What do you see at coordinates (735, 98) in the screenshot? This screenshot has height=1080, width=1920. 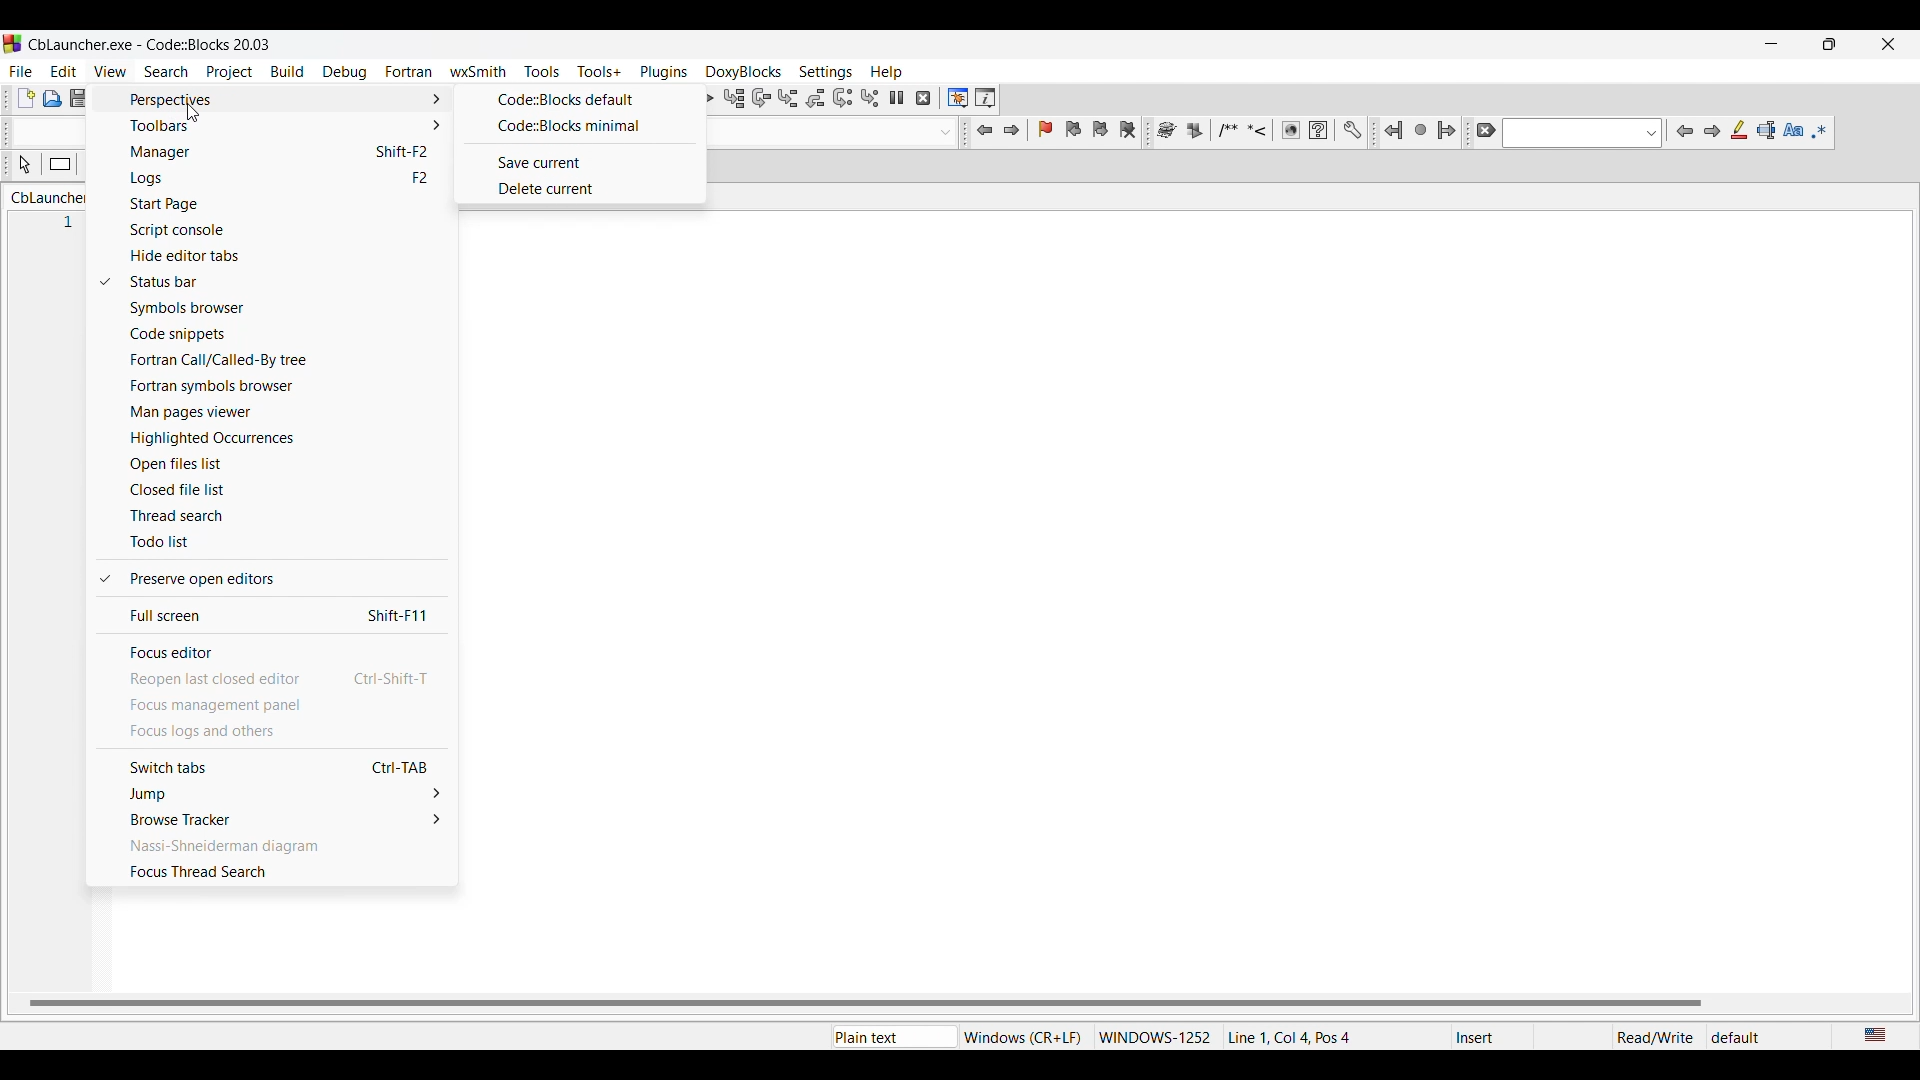 I see `Run to cursor` at bounding box center [735, 98].